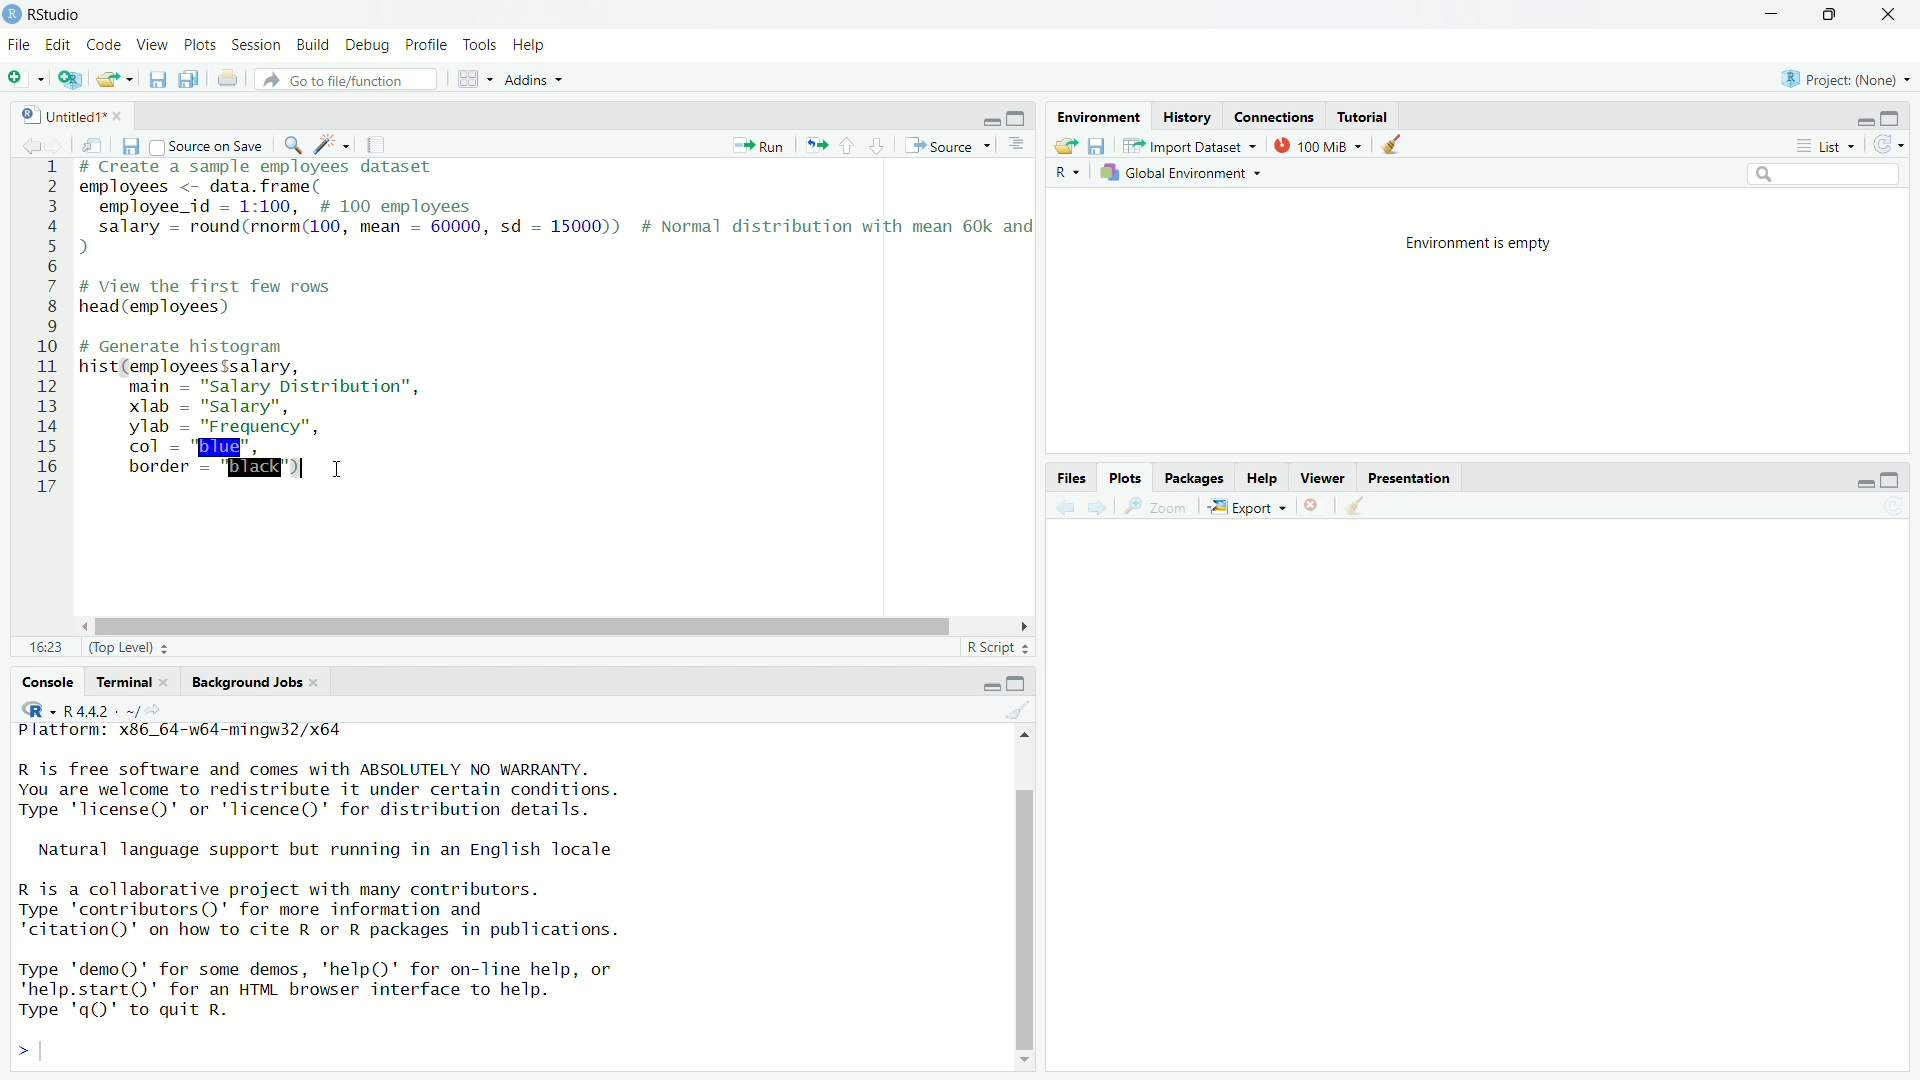  I want to click on reload, so click(1890, 144).